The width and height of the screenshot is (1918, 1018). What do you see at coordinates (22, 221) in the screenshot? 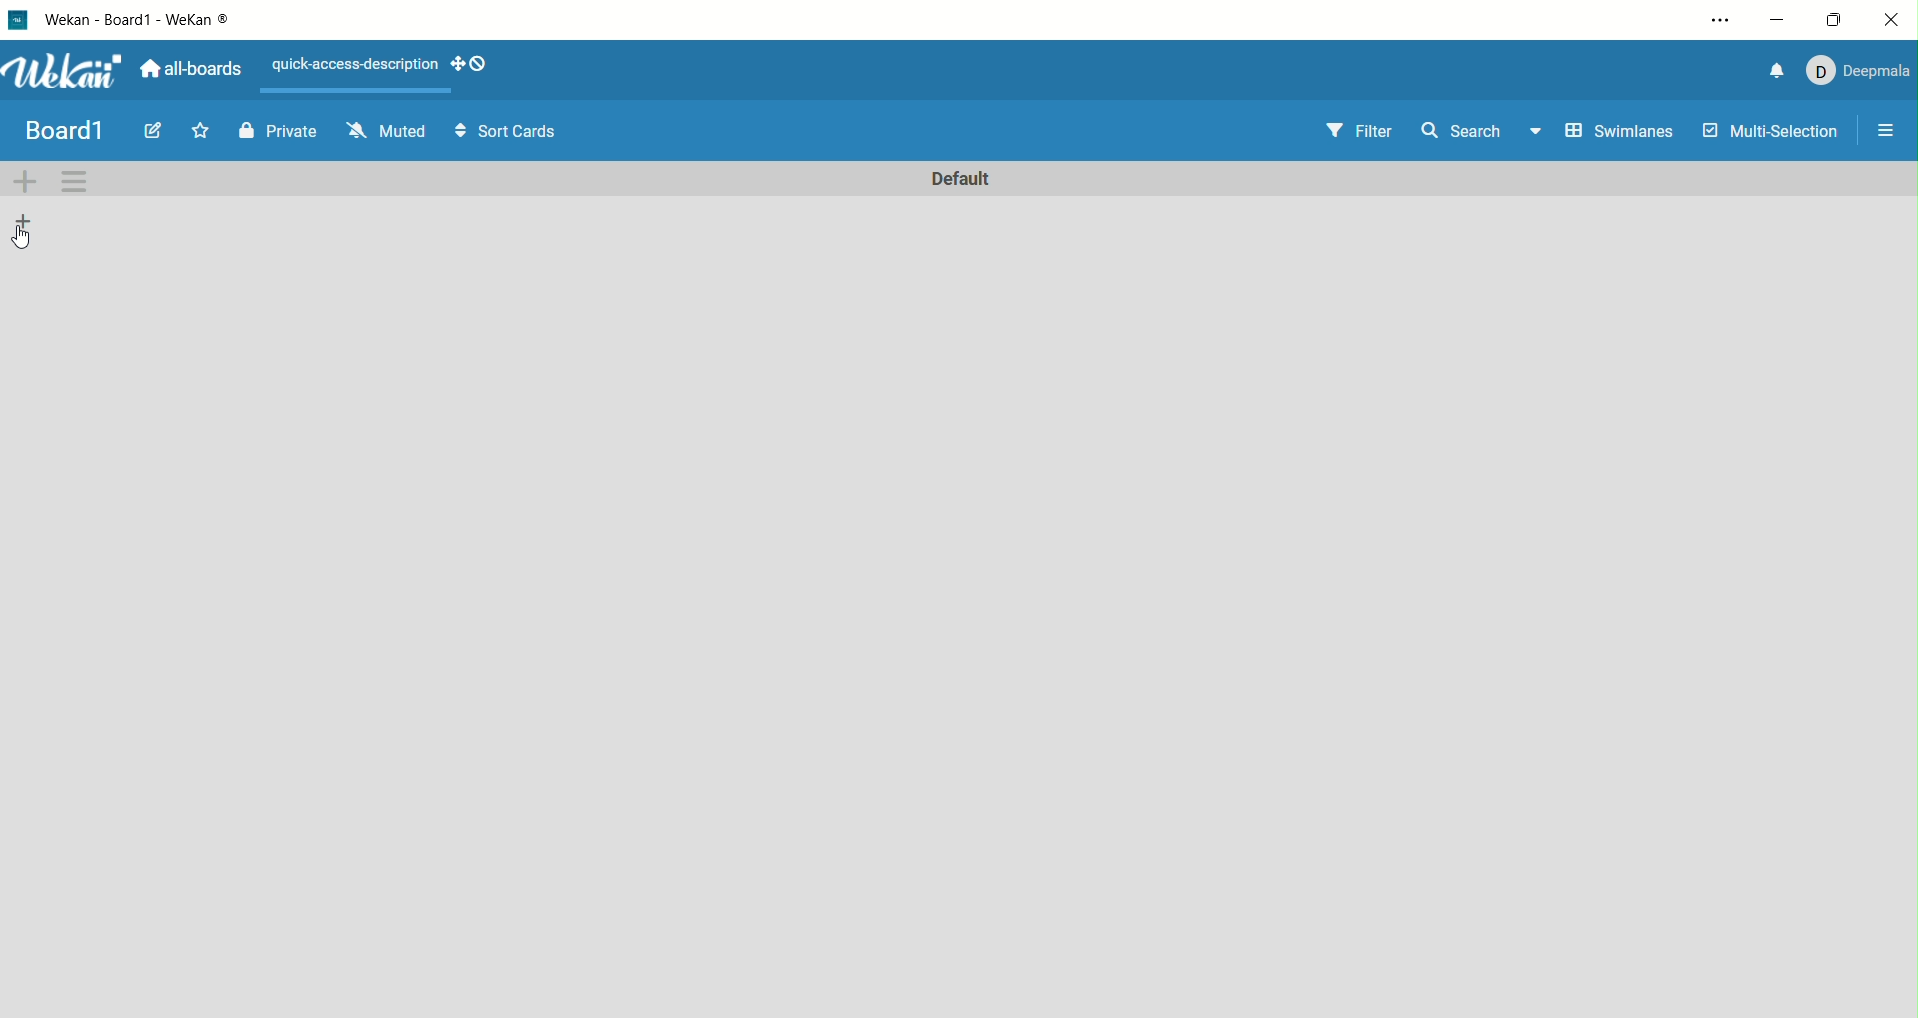
I see `add list` at bounding box center [22, 221].